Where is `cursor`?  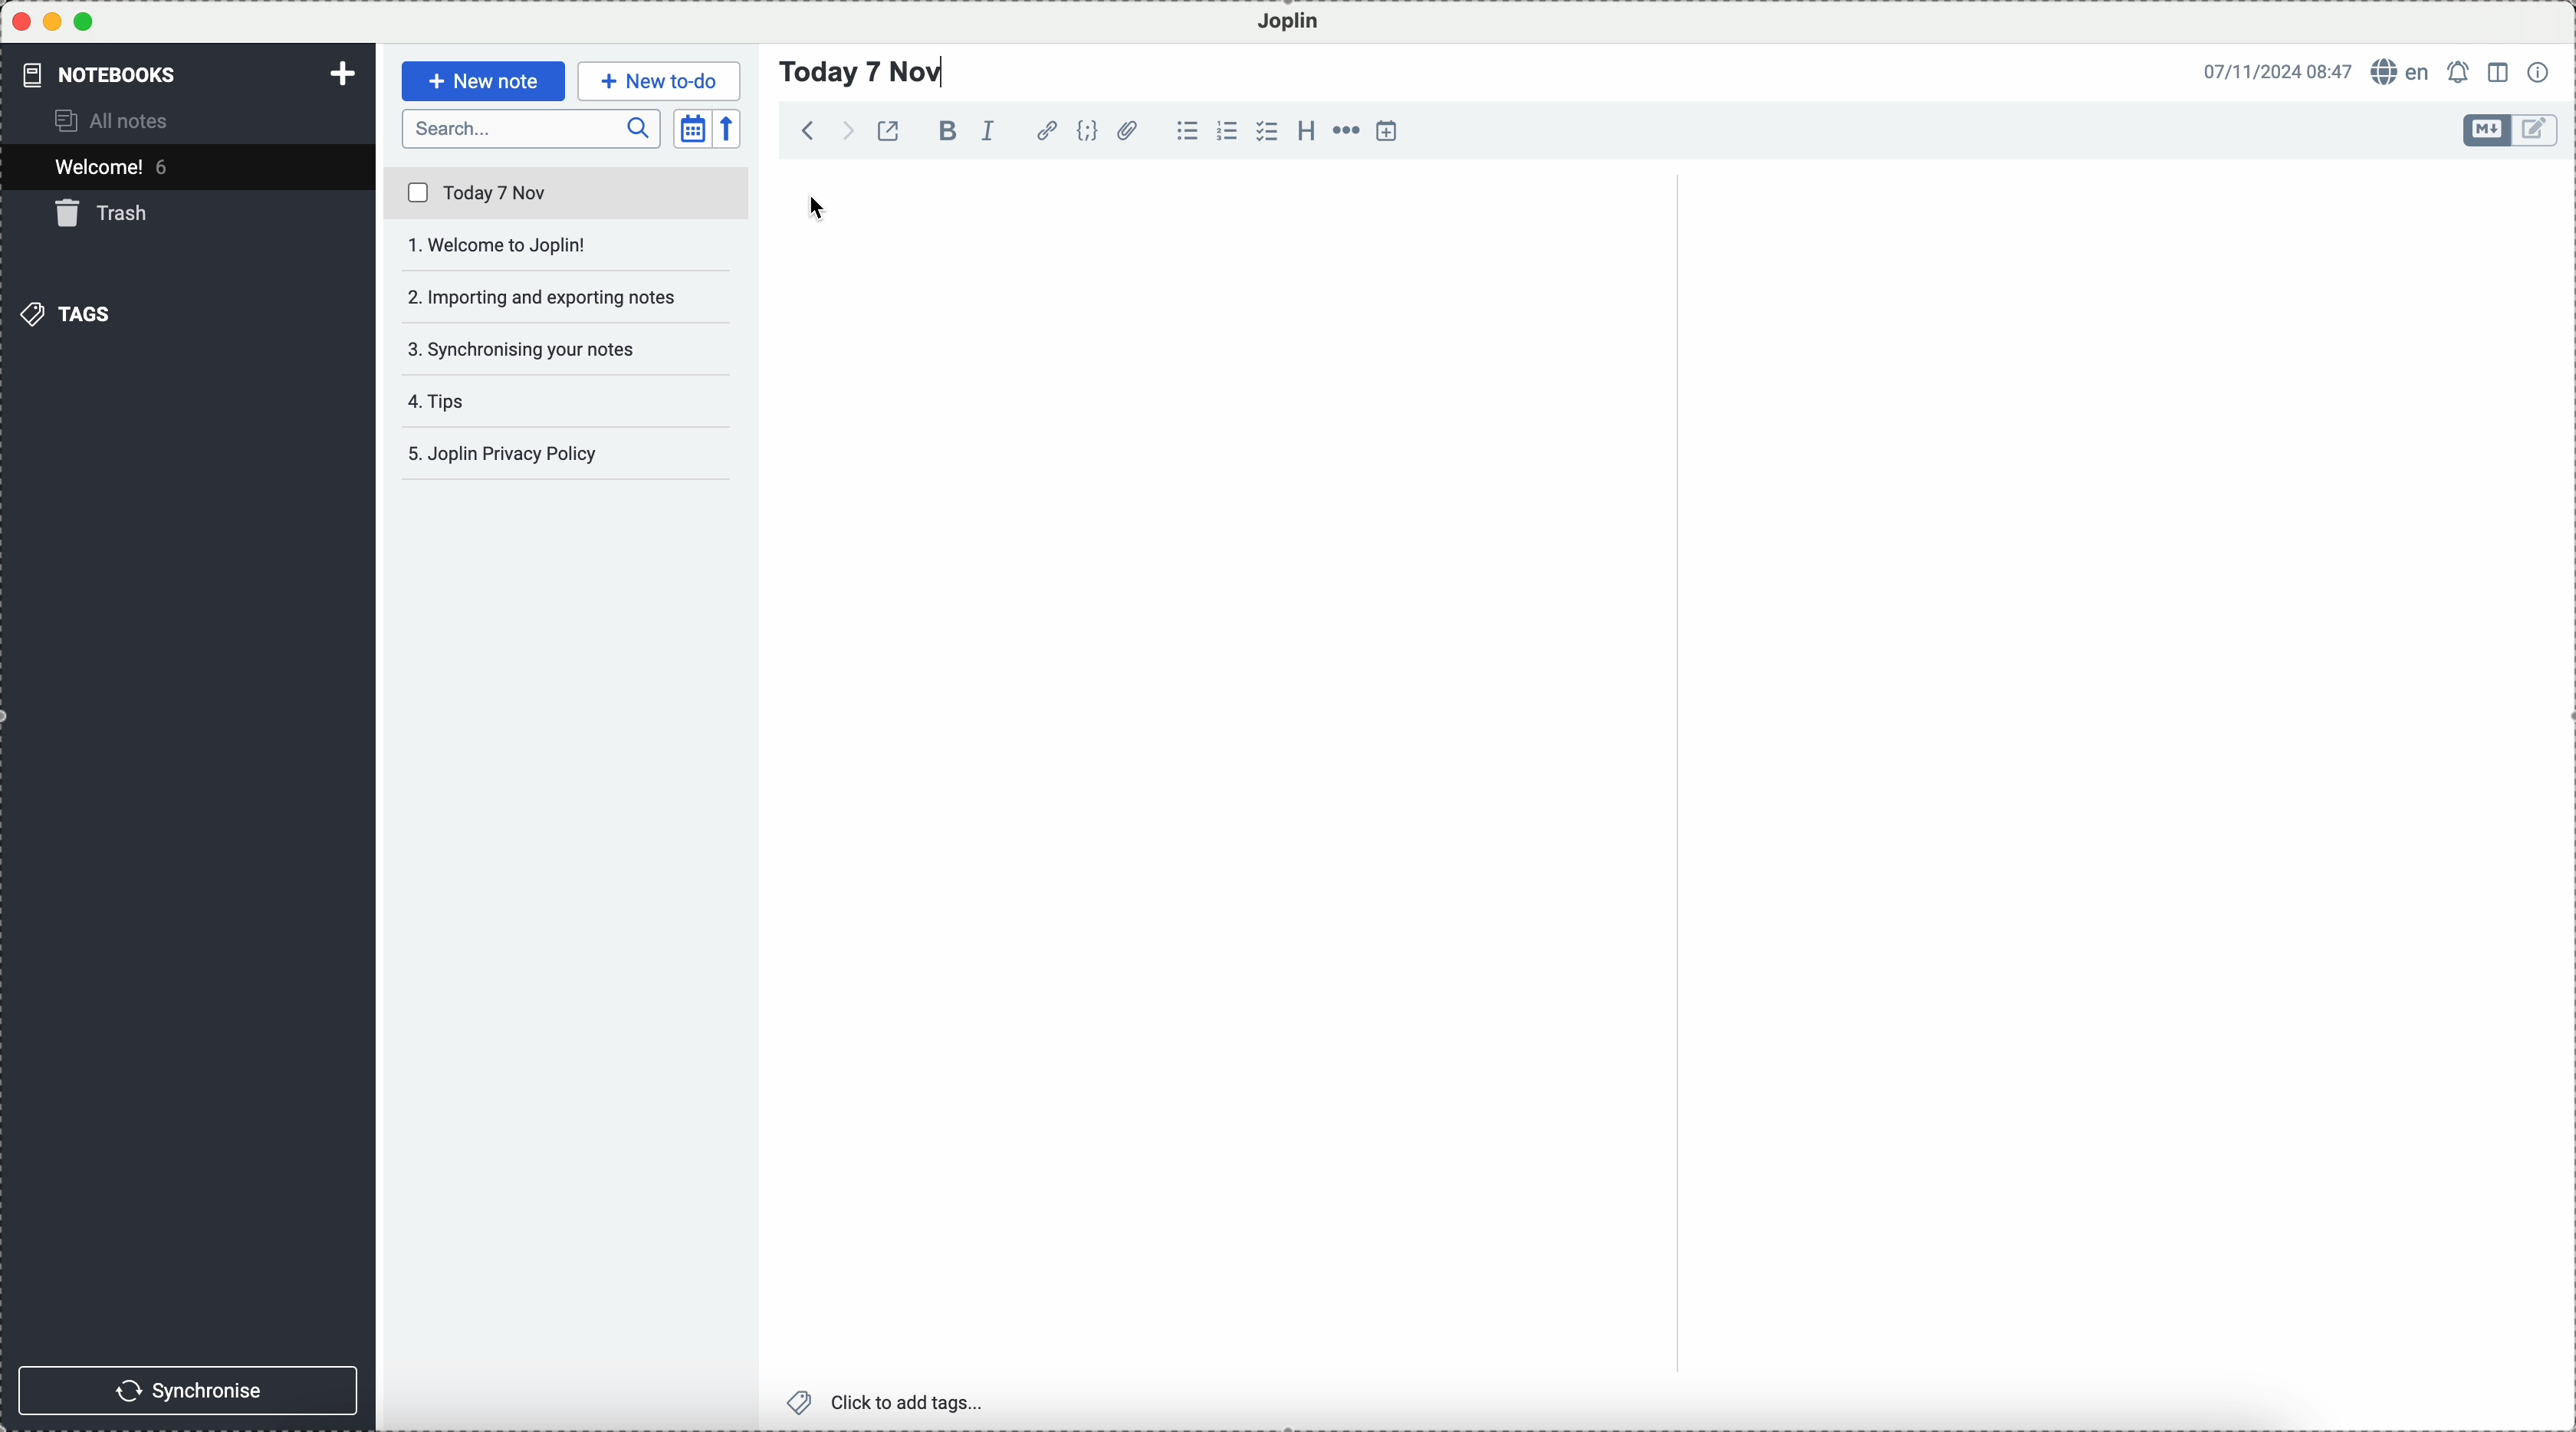
cursor is located at coordinates (819, 208).